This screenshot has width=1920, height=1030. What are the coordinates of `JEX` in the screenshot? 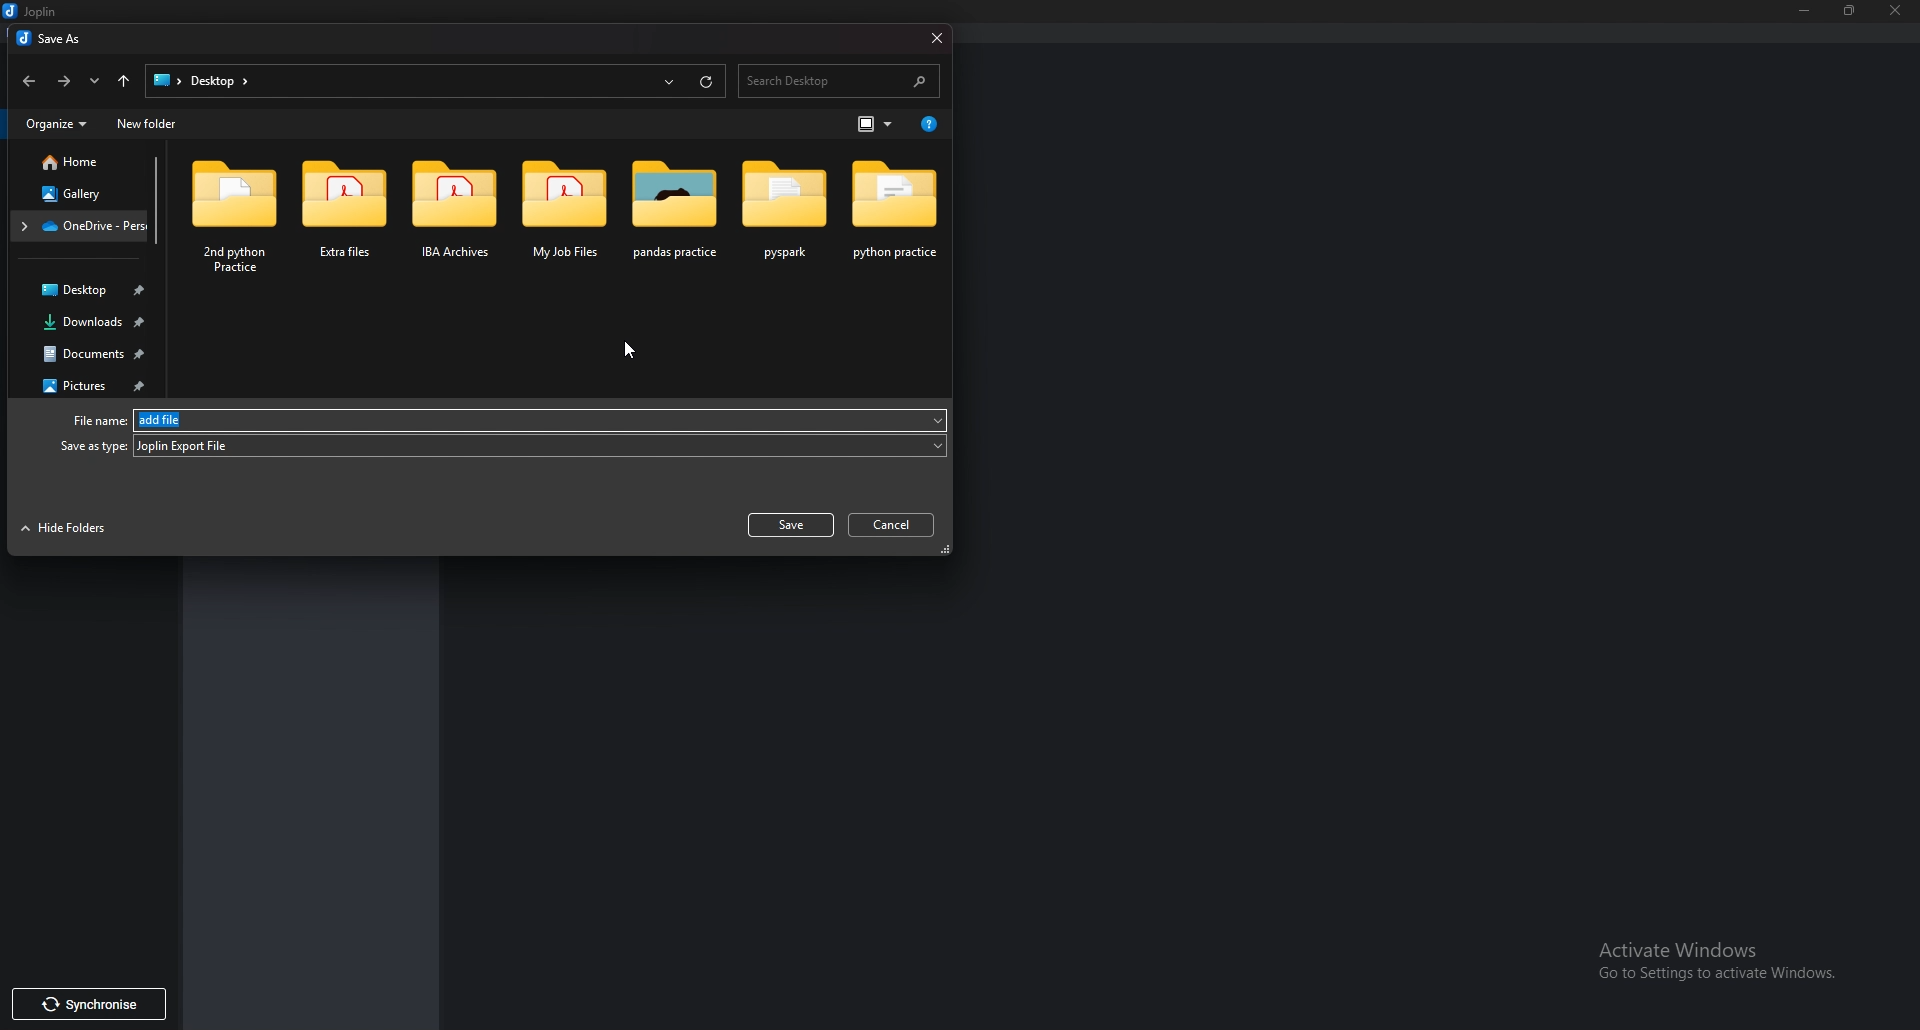 It's located at (547, 449).